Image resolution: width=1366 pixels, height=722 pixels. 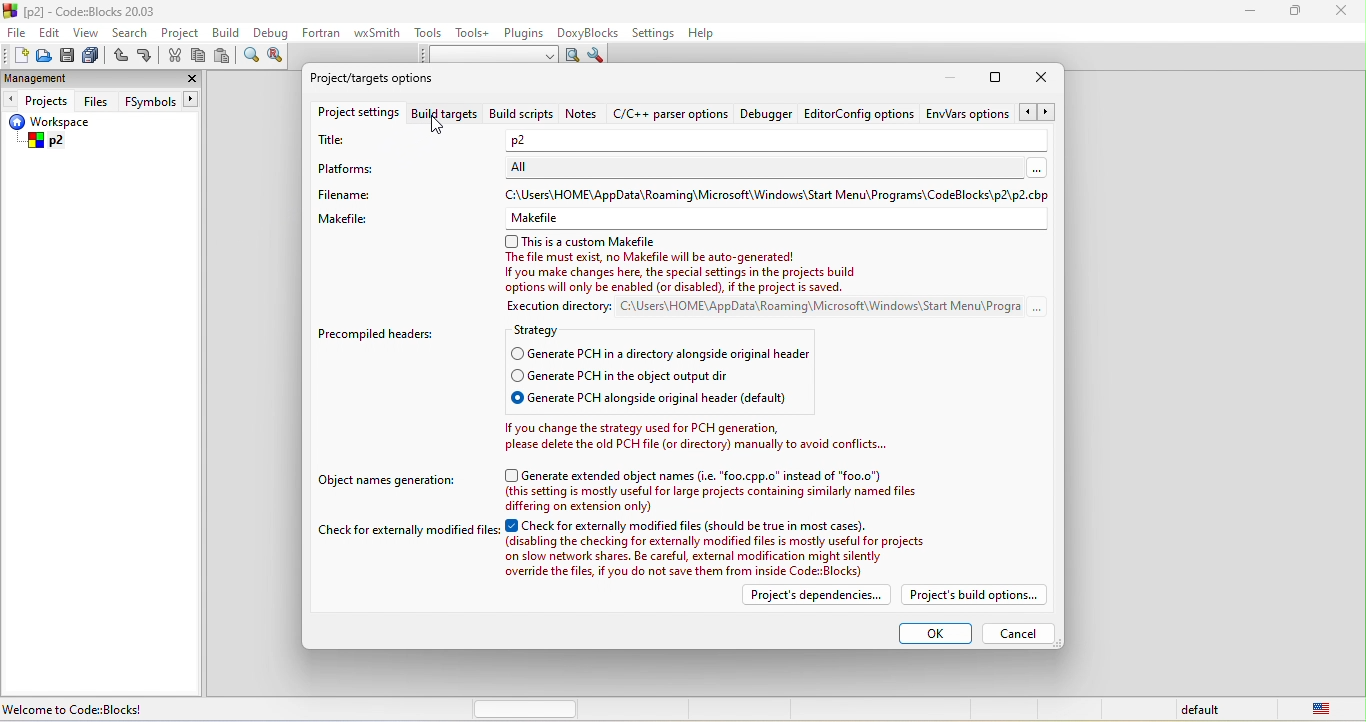 What do you see at coordinates (175, 58) in the screenshot?
I see `cut` at bounding box center [175, 58].